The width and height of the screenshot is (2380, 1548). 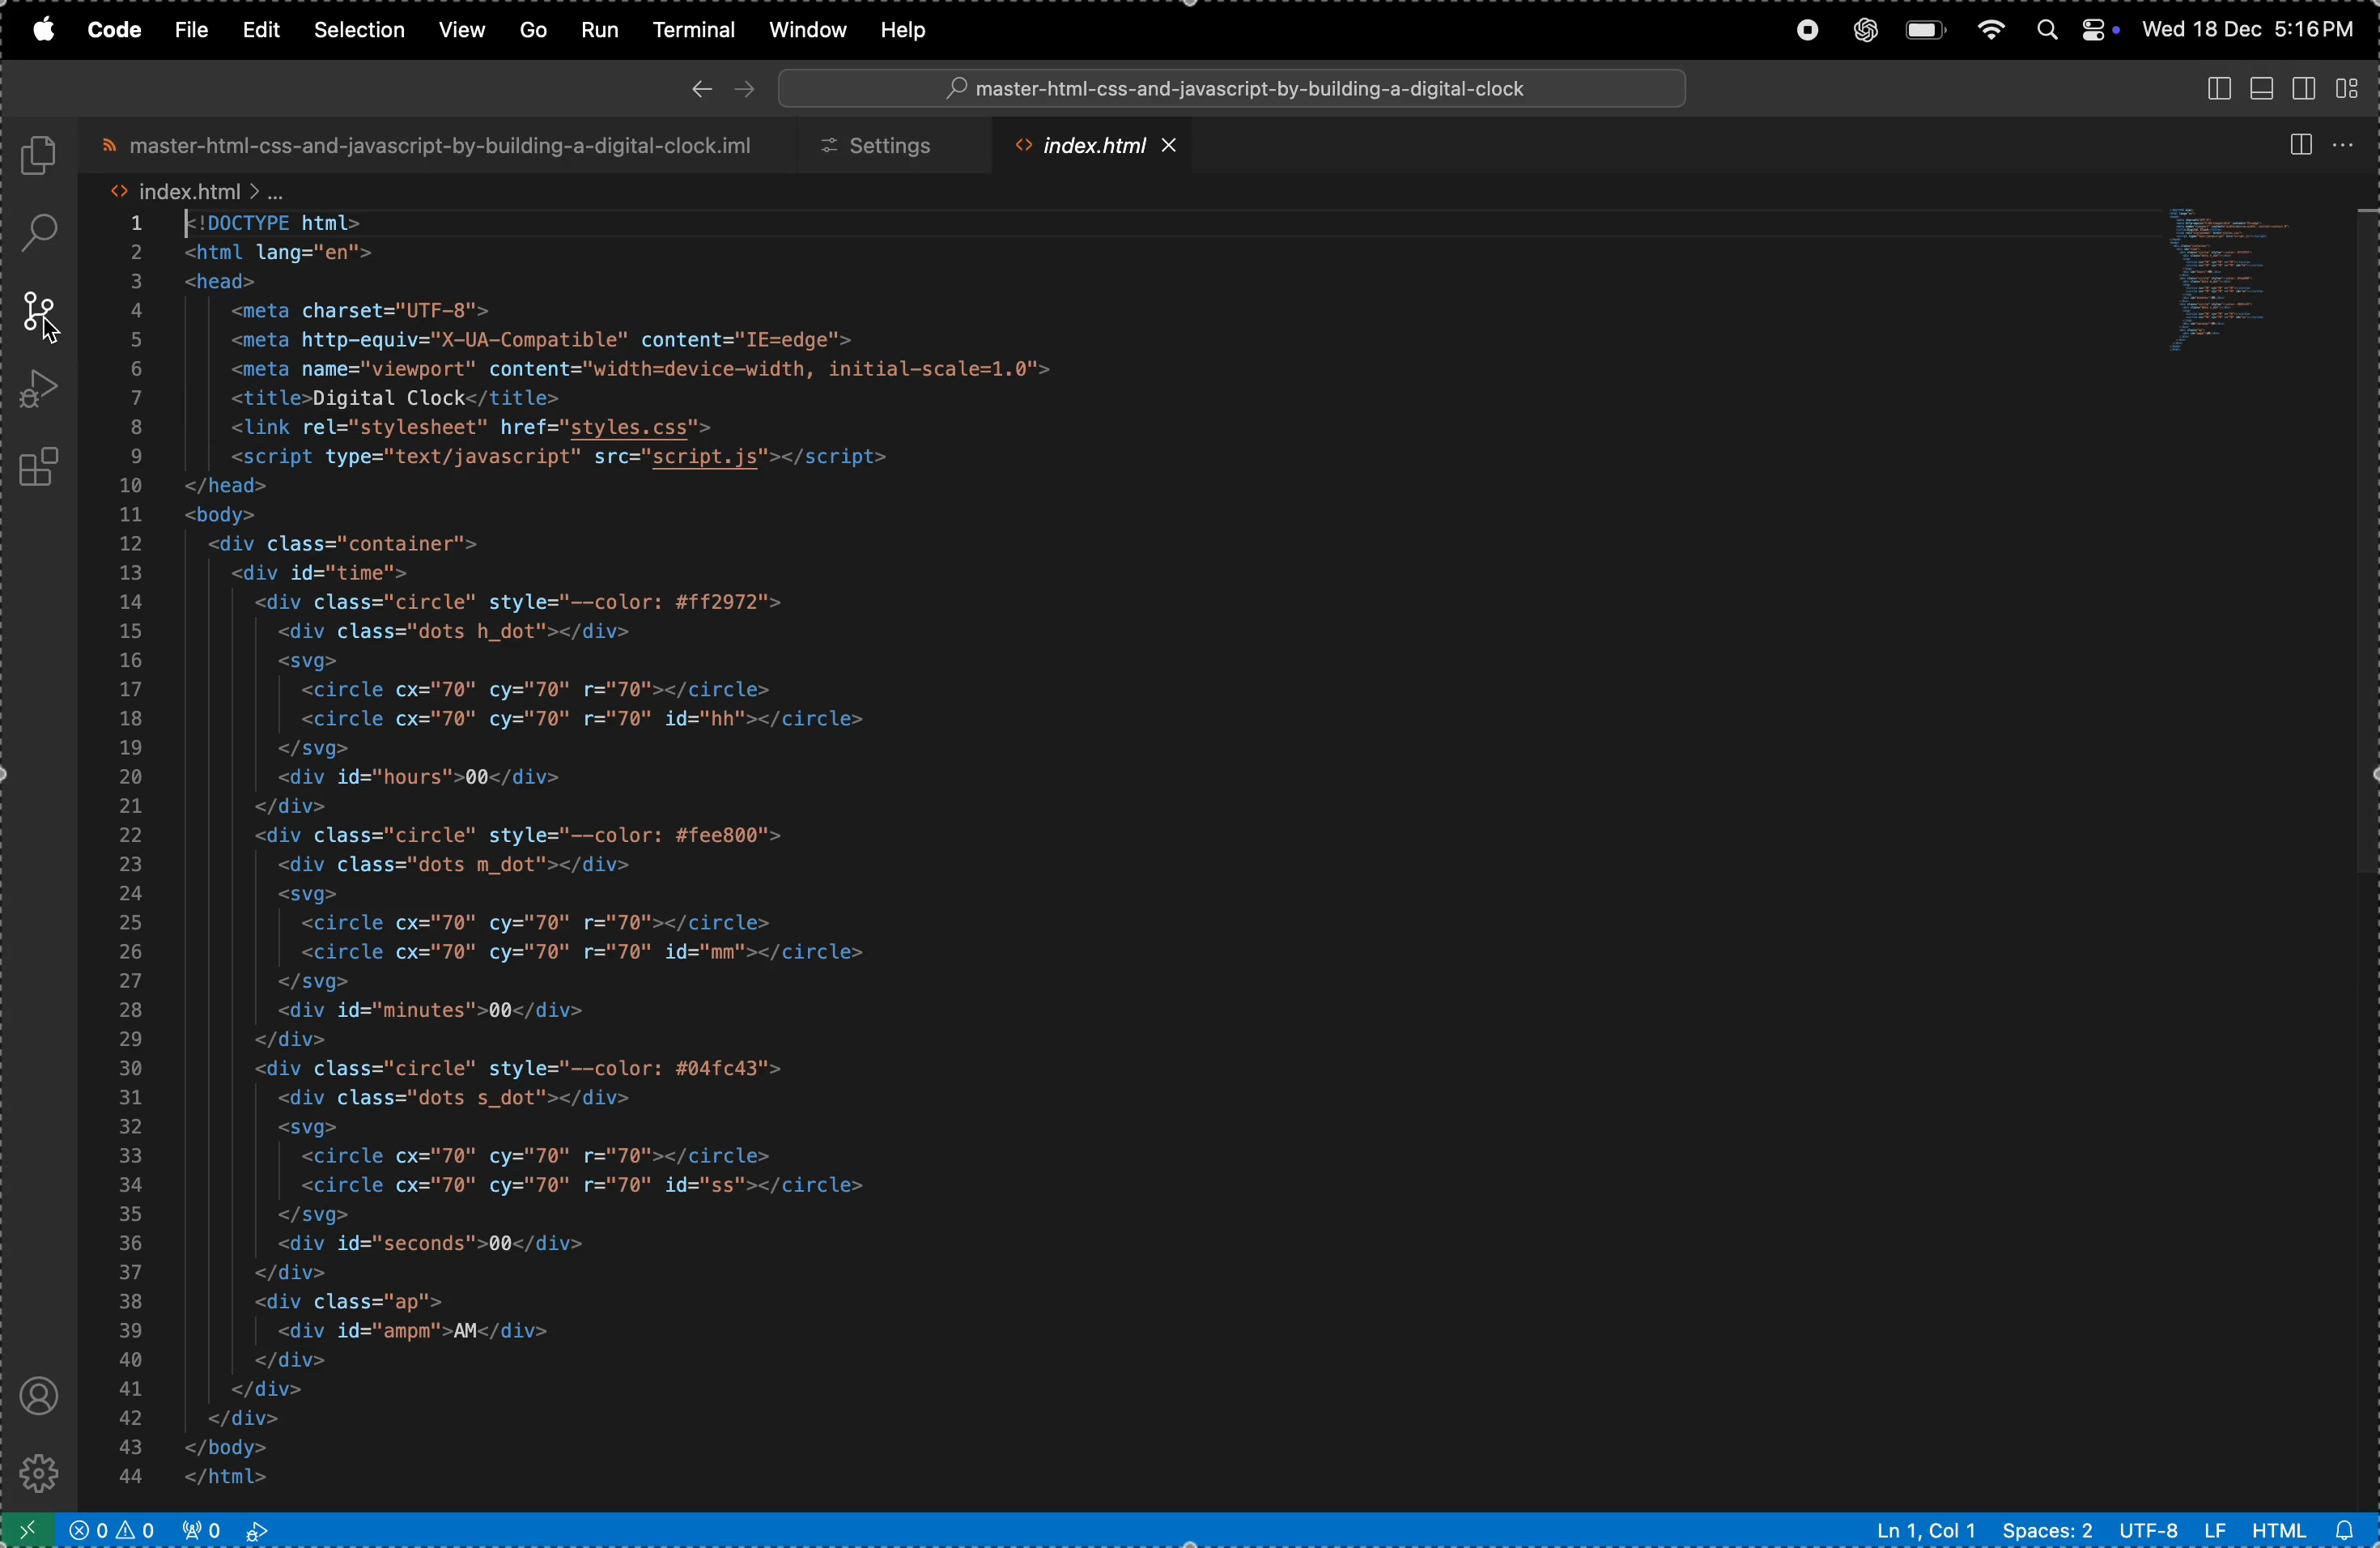 What do you see at coordinates (41, 389) in the screenshot?
I see `run and debug` at bounding box center [41, 389].